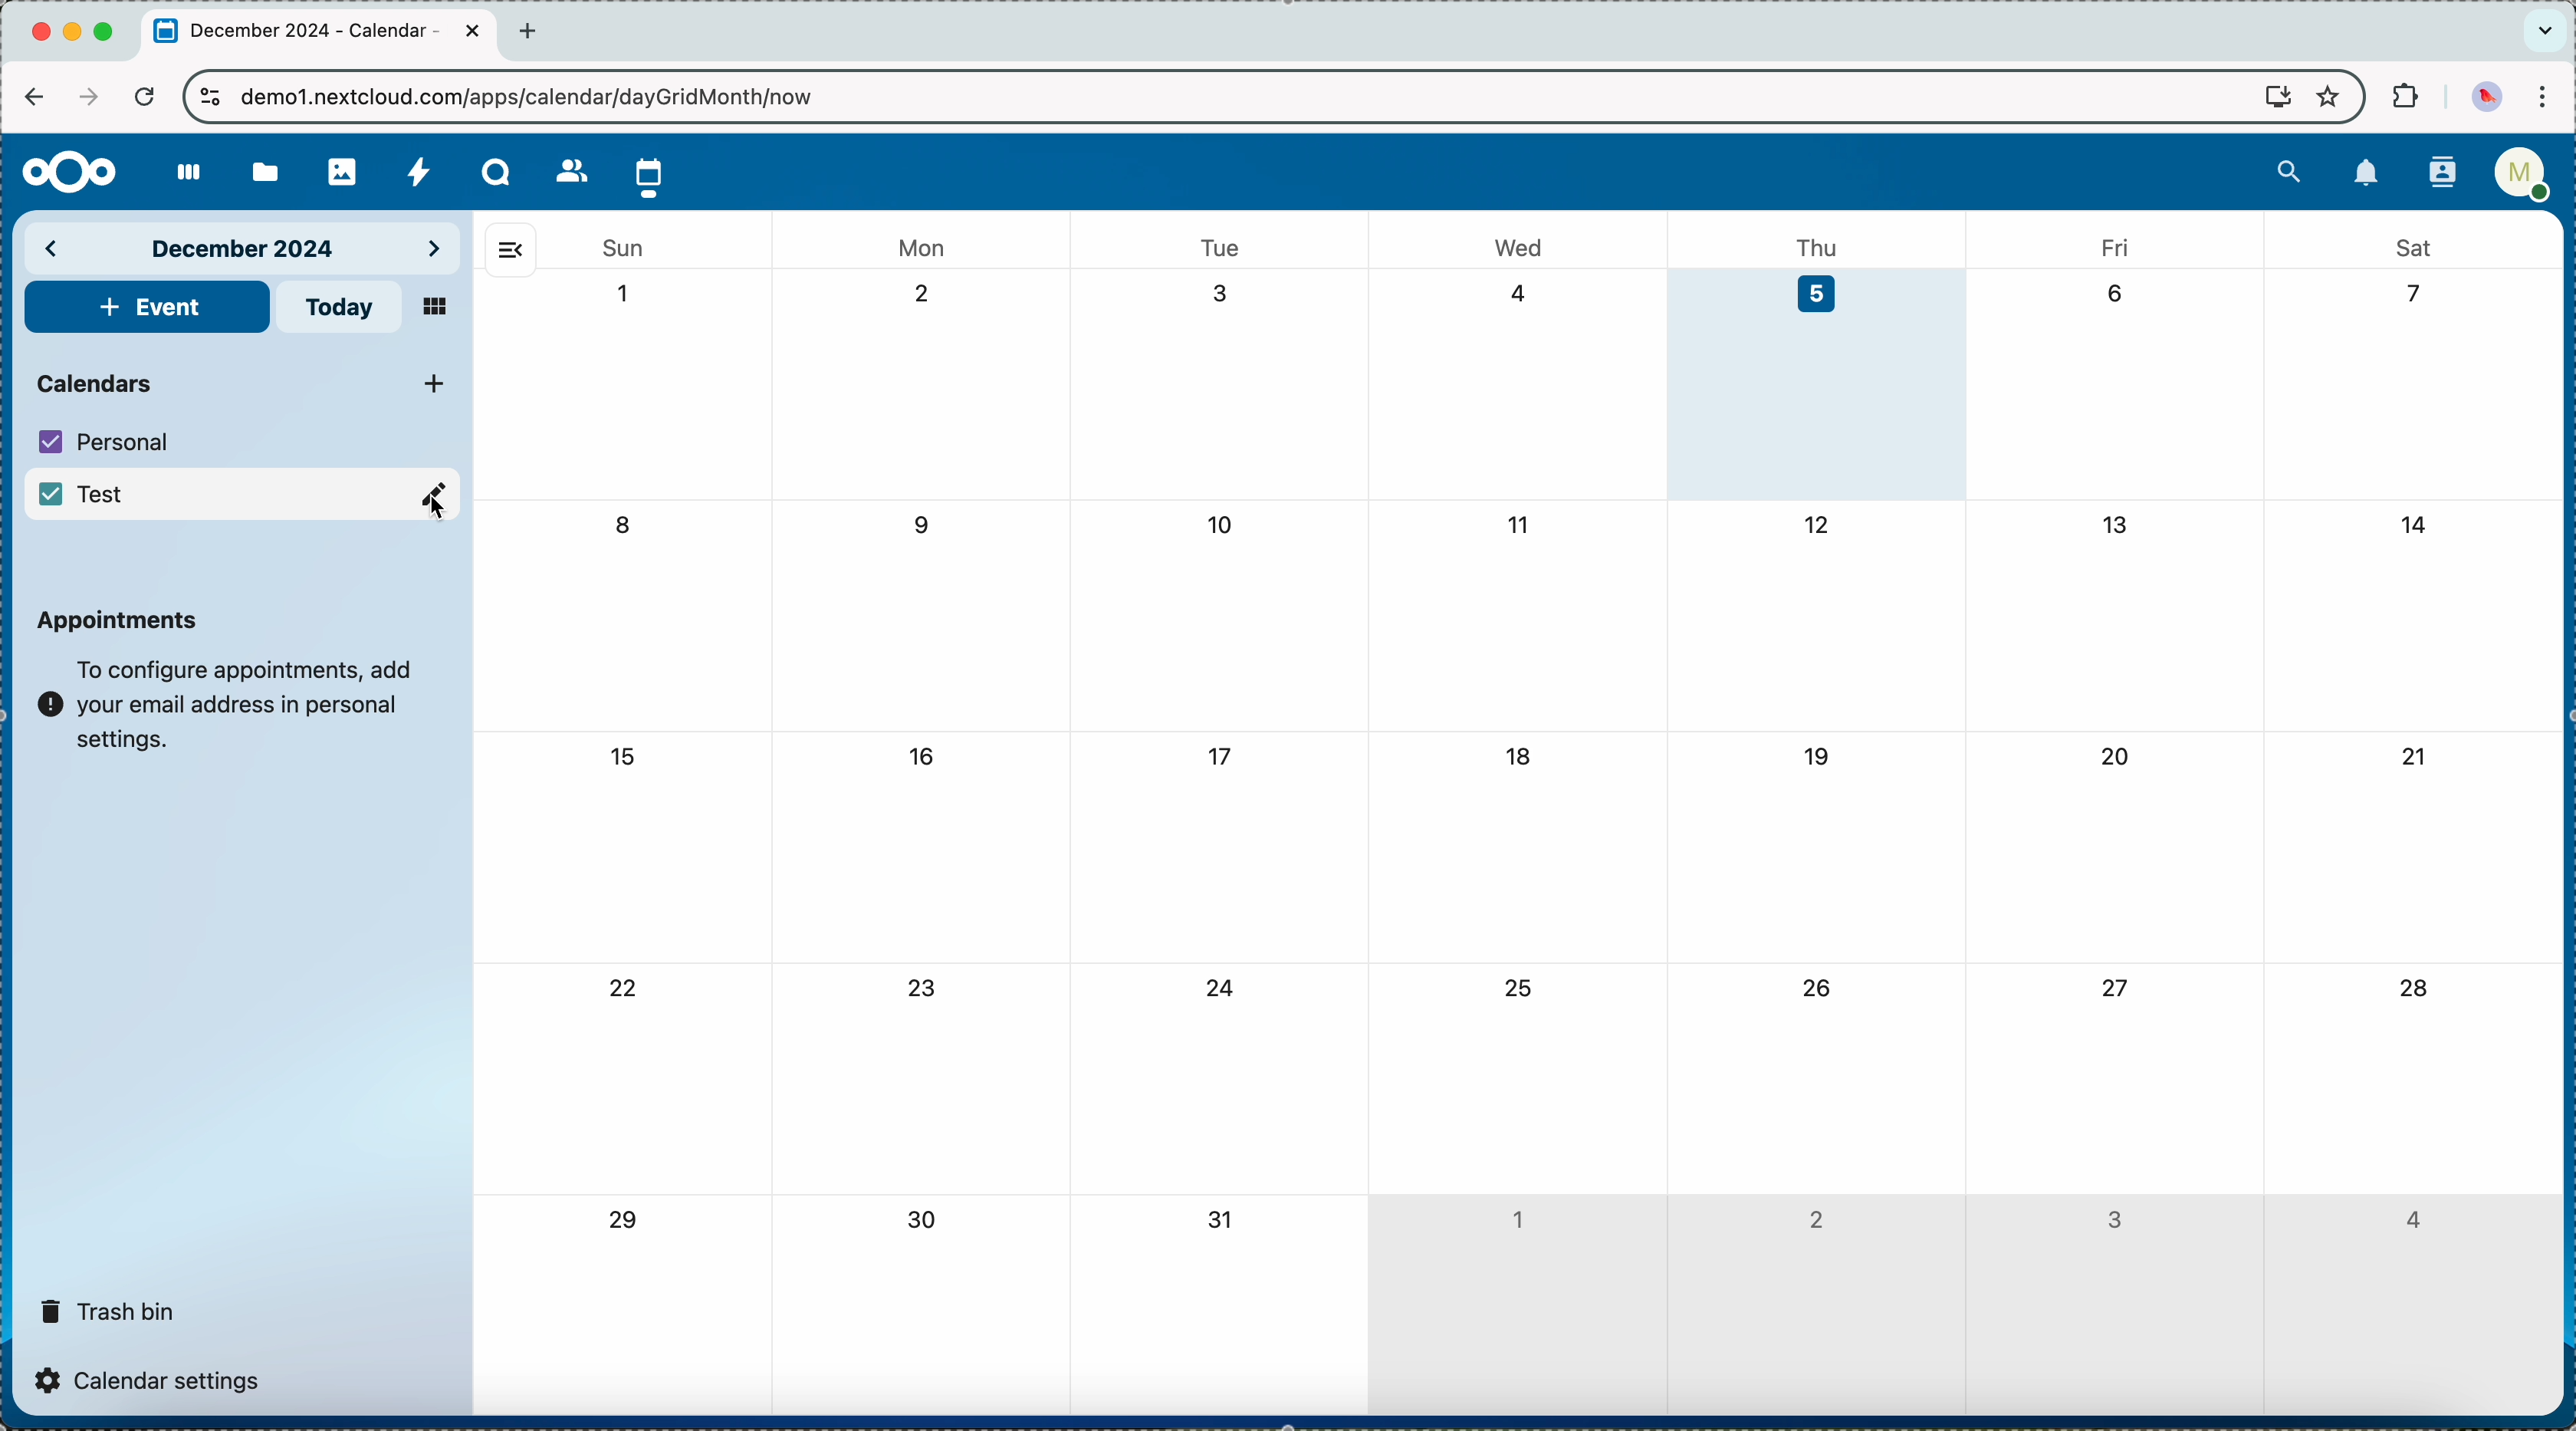 This screenshot has width=2576, height=1431. What do you see at coordinates (927, 987) in the screenshot?
I see `23` at bounding box center [927, 987].